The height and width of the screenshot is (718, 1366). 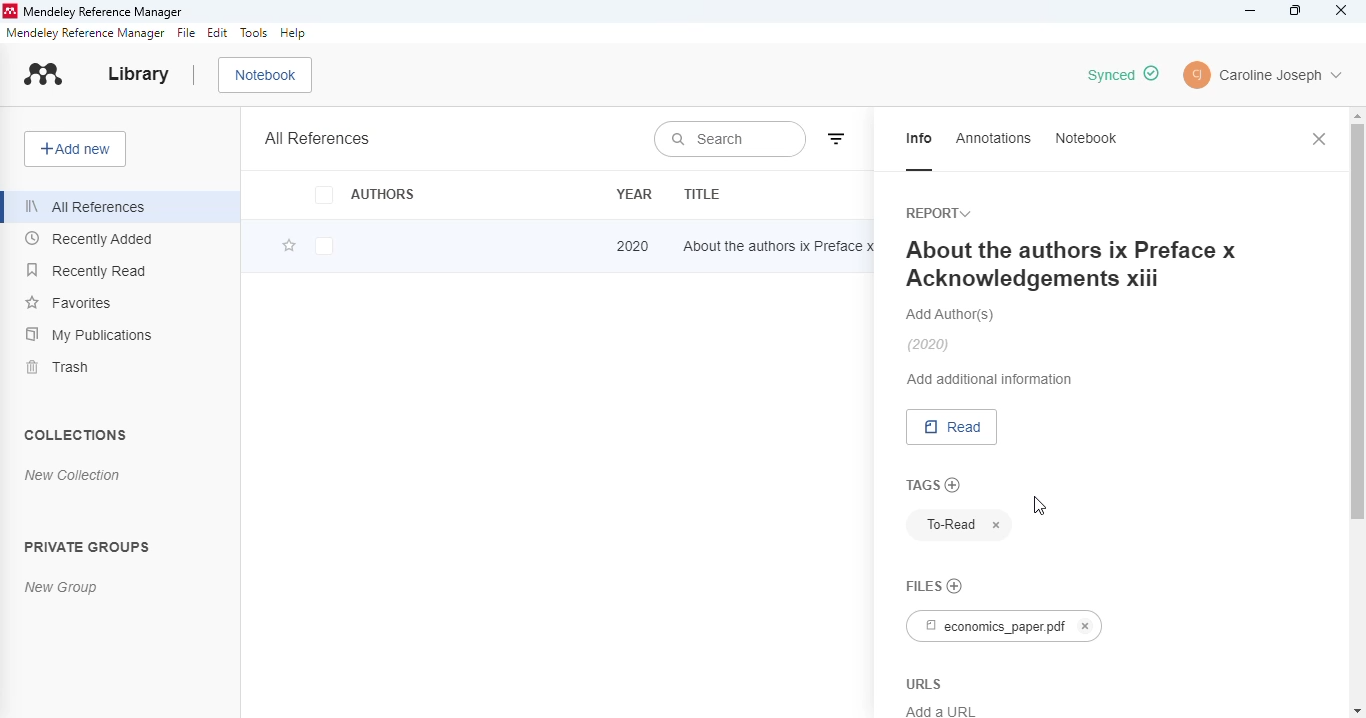 What do you see at coordinates (635, 194) in the screenshot?
I see `year` at bounding box center [635, 194].